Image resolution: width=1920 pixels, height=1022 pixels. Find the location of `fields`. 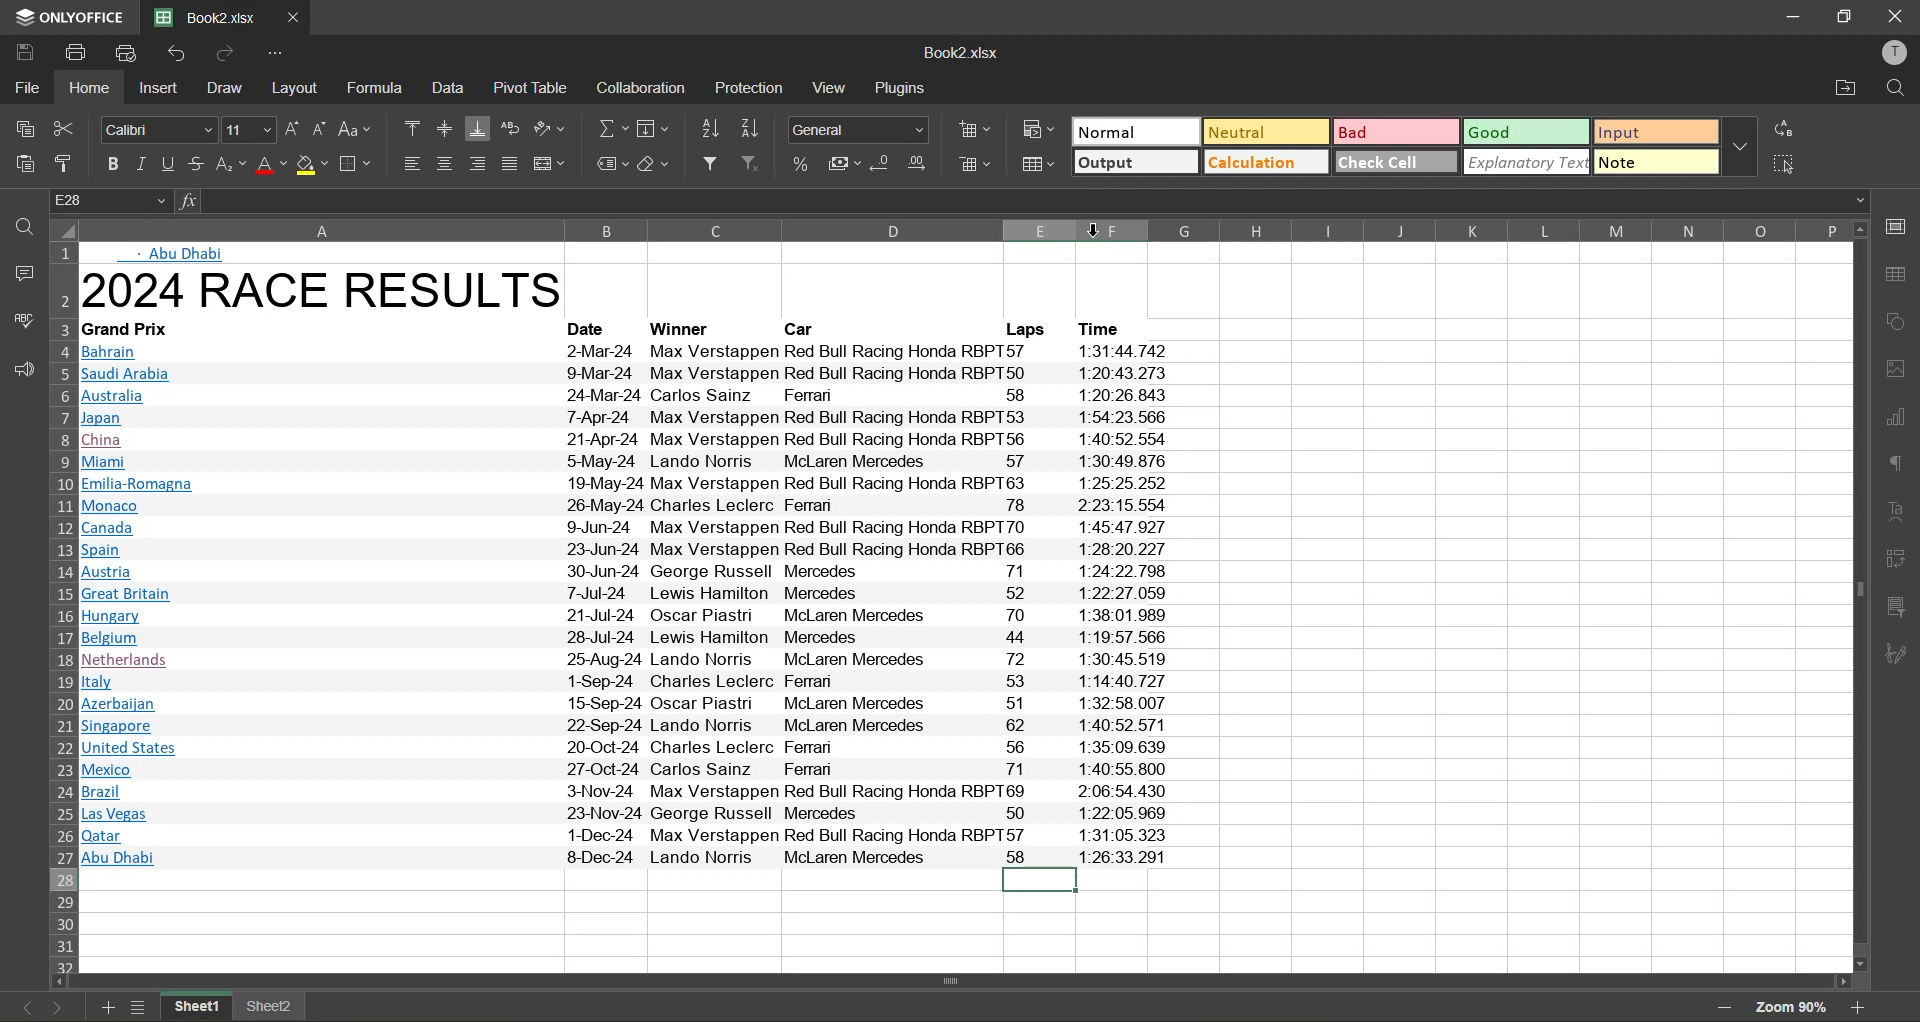

fields is located at coordinates (656, 128).